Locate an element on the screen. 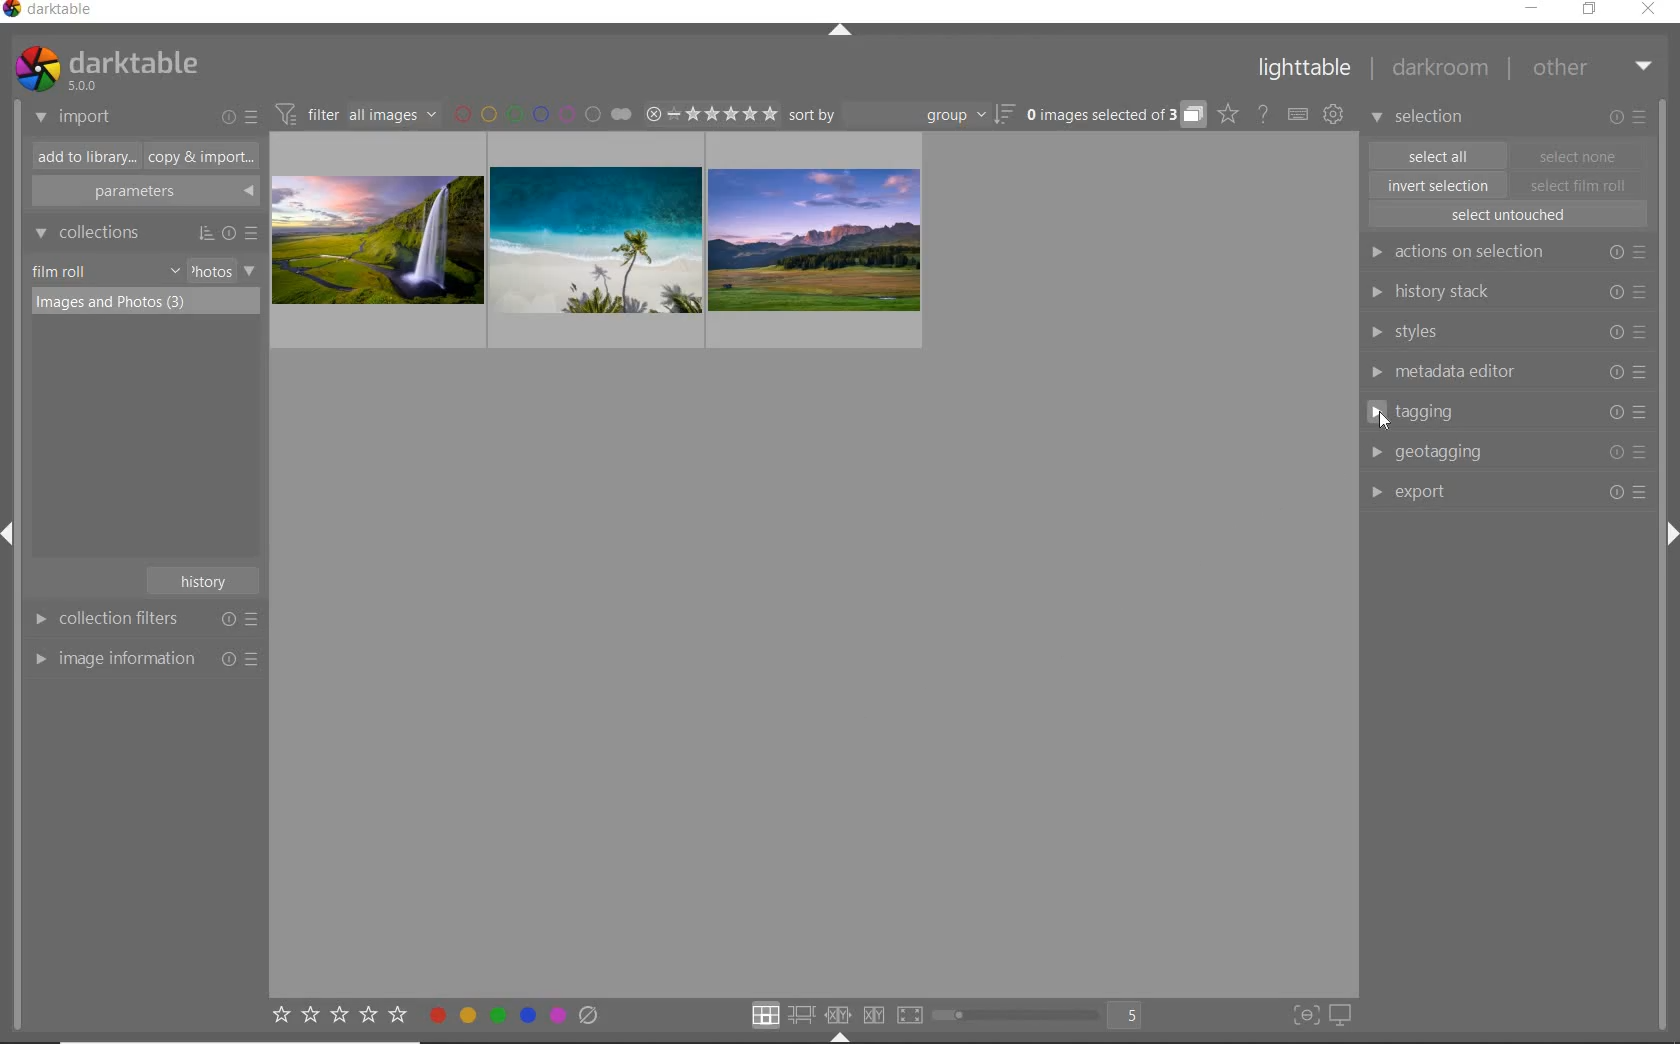 The image size is (1680, 1044). add to library is located at coordinates (81, 157).